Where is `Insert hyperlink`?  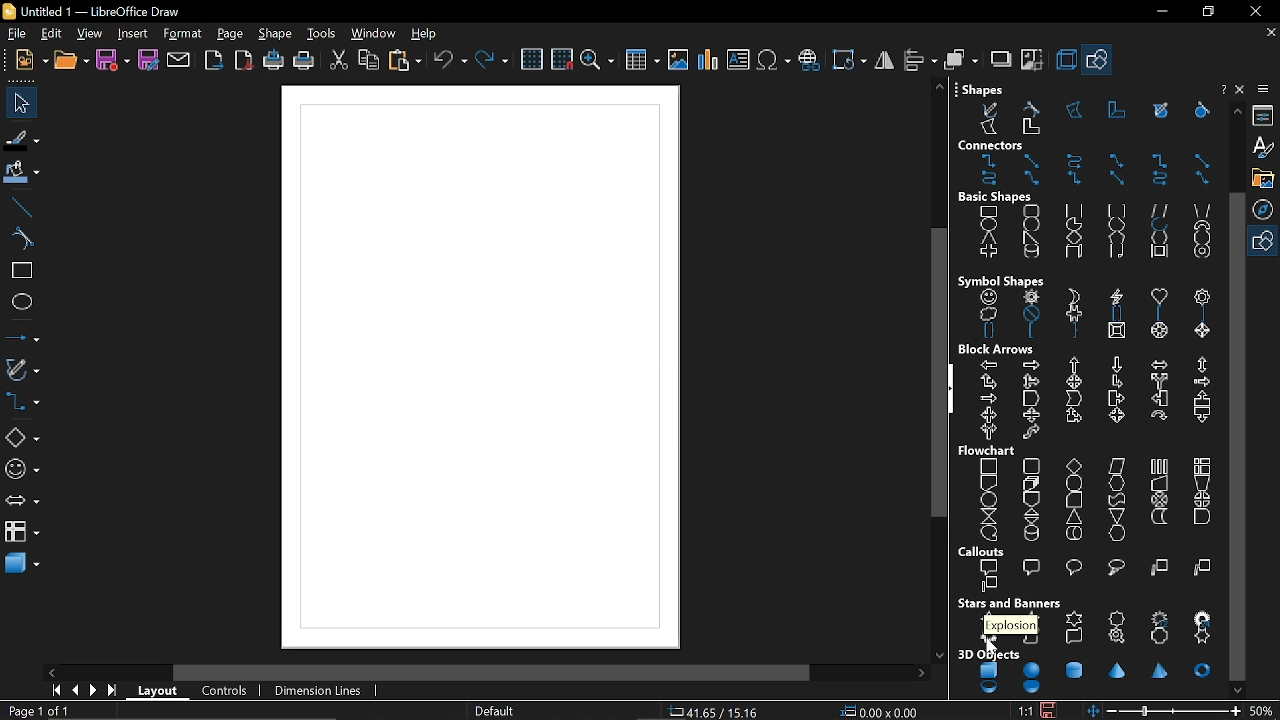 Insert hyperlink is located at coordinates (810, 61).